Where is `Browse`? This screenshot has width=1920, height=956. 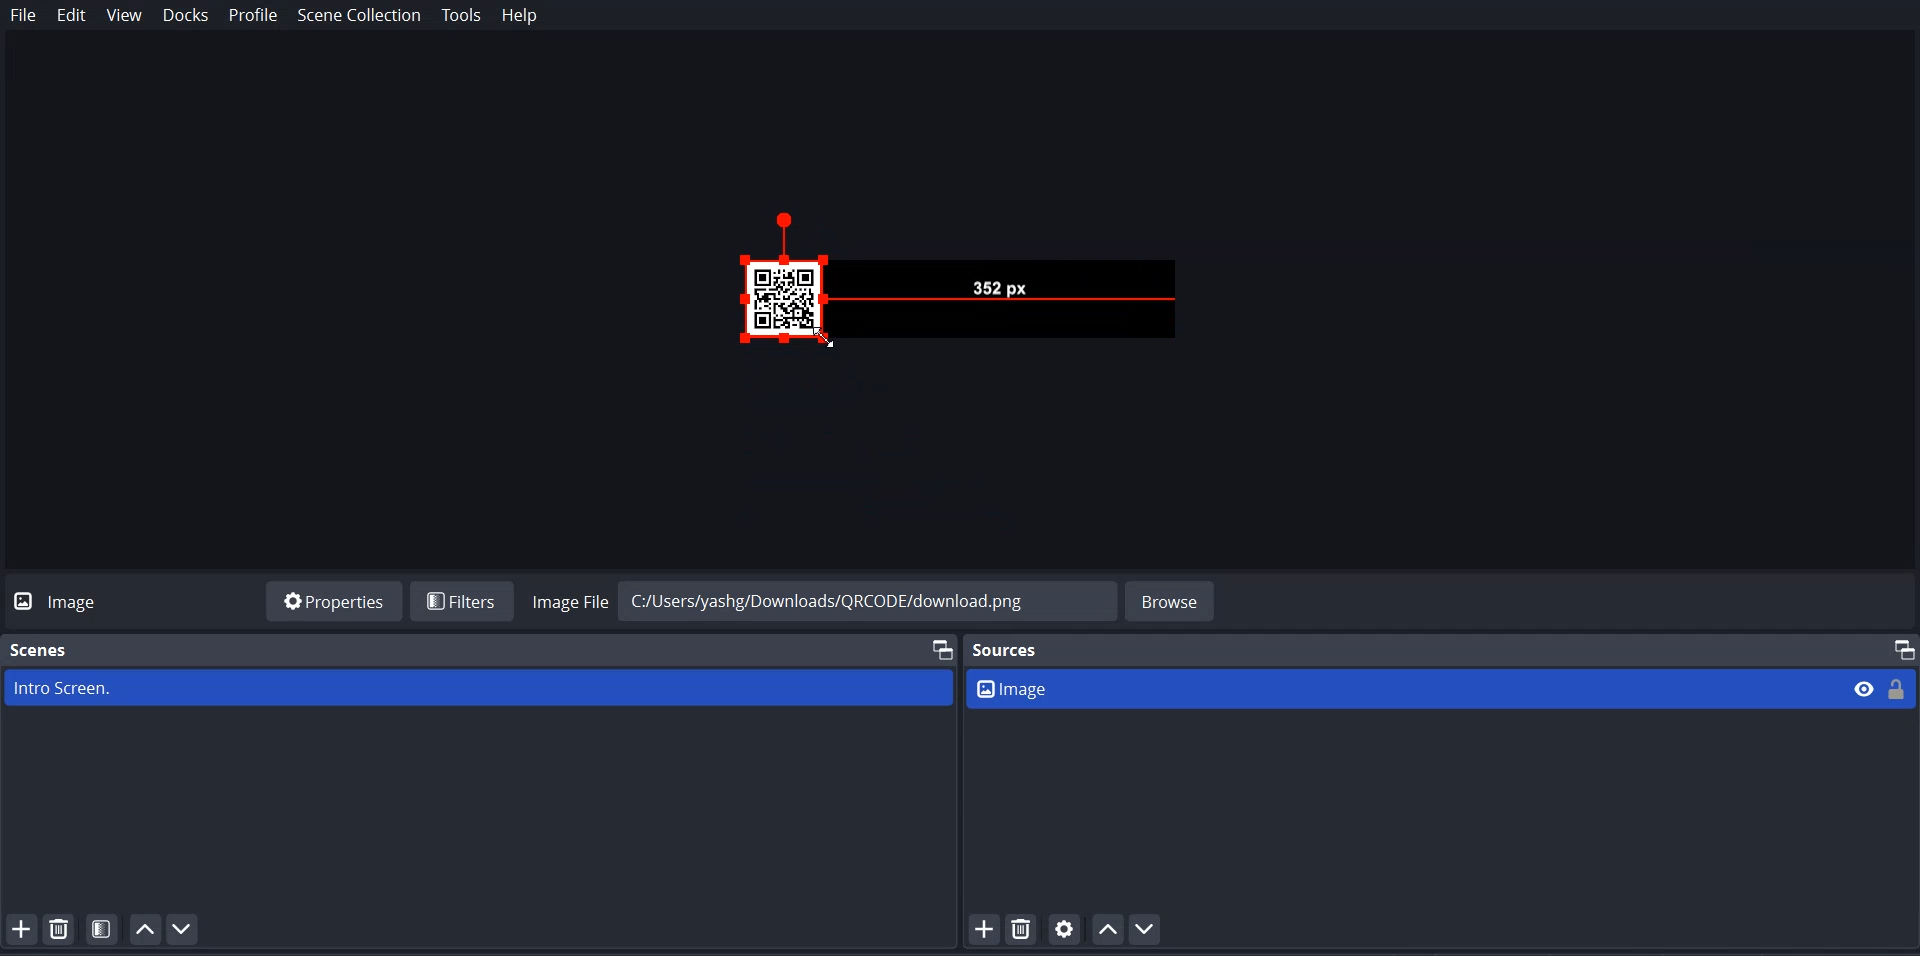
Browse is located at coordinates (1172, 599).